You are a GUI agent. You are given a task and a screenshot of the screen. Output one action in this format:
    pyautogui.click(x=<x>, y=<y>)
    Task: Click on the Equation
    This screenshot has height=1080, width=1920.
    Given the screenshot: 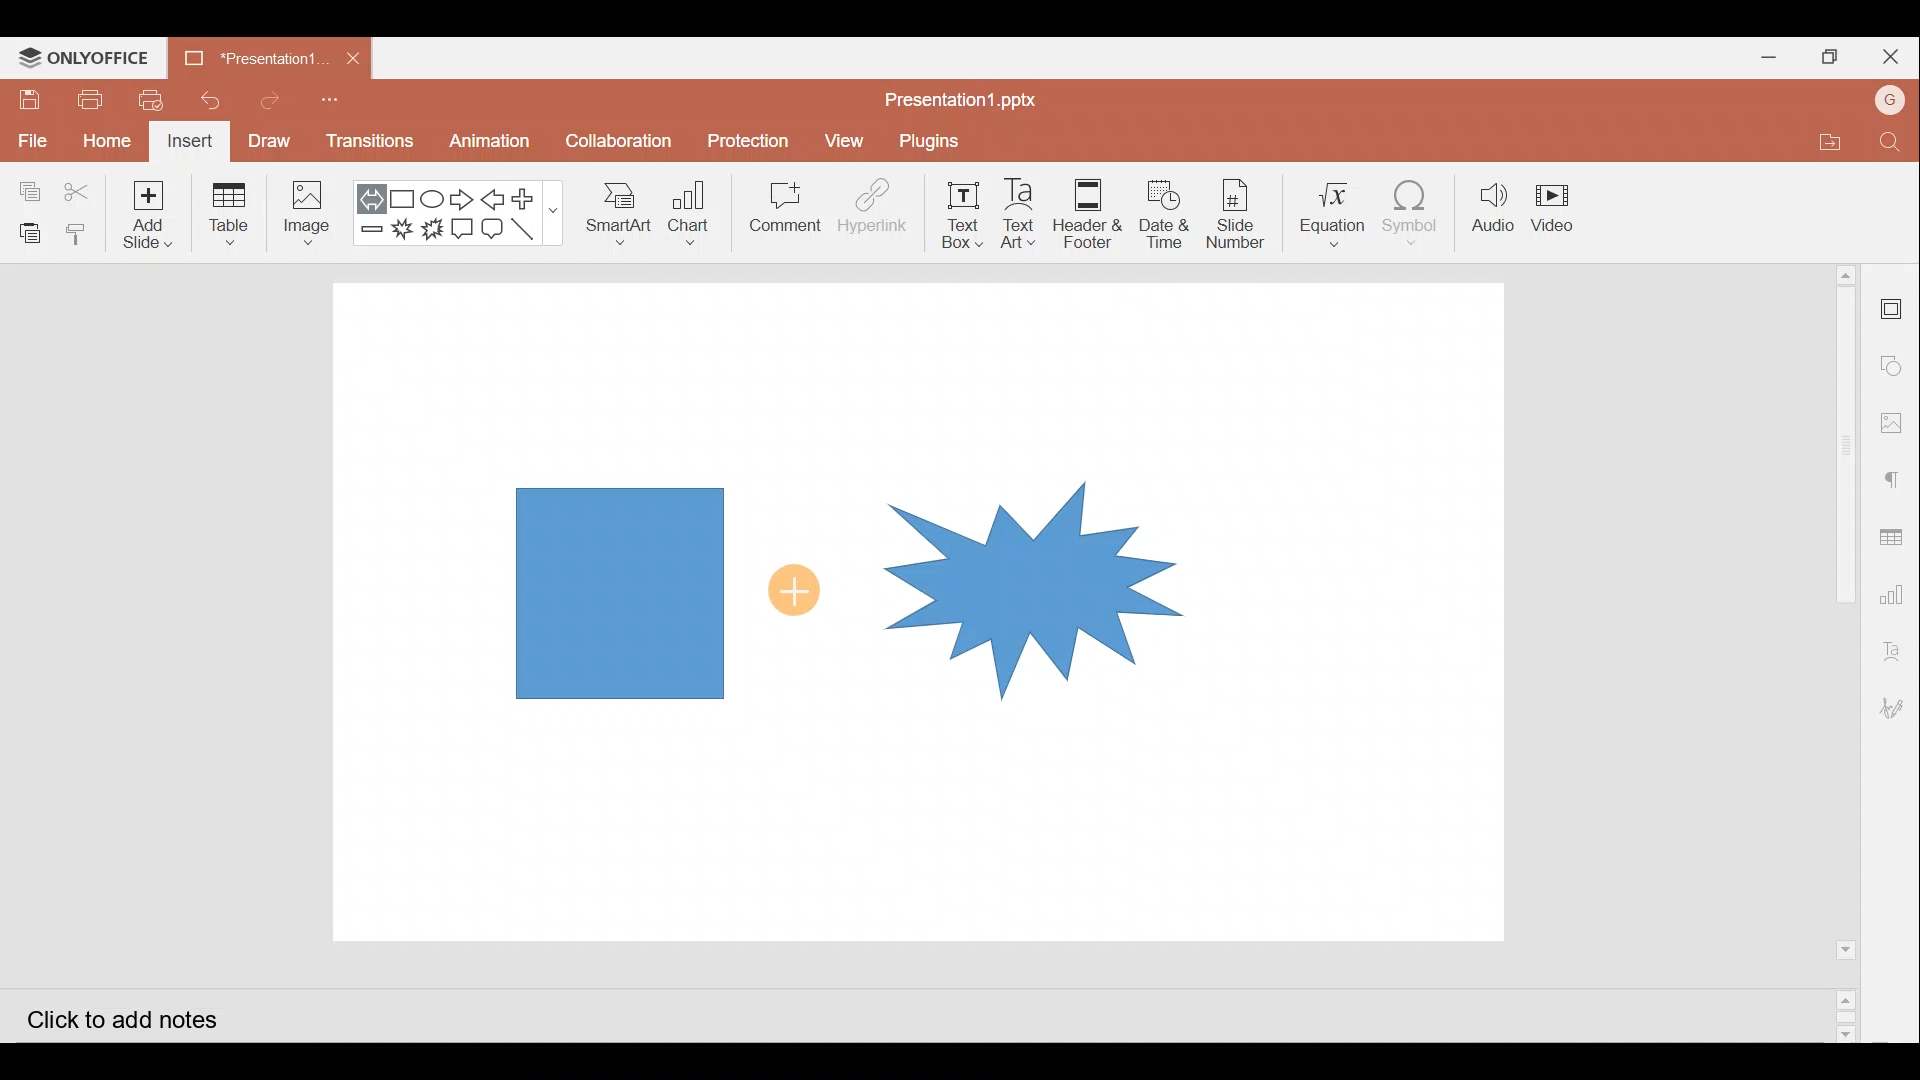 What is the action you would take?
    pyautogui.click(x=1327, y=211)
    